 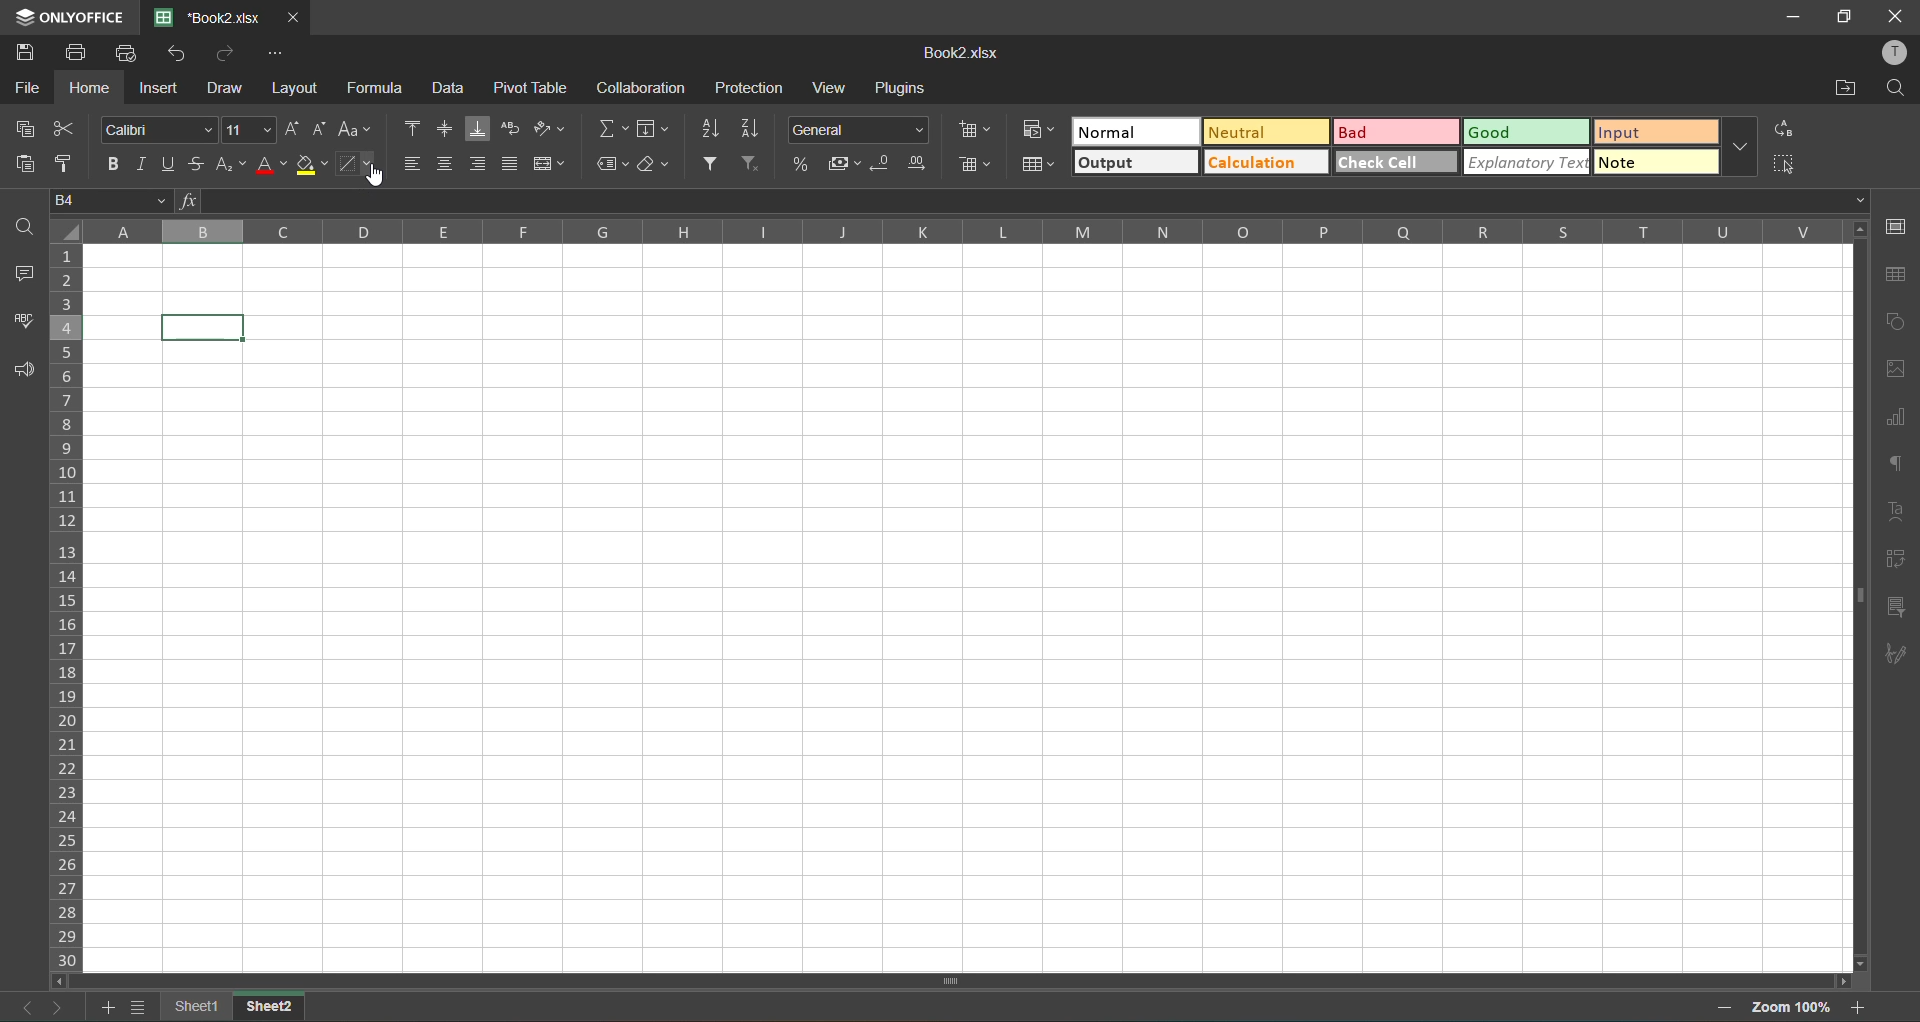 What do you see at coordinates (846, 166) in the screenshot?
I see `accounting` at bounding box center [846, 166].